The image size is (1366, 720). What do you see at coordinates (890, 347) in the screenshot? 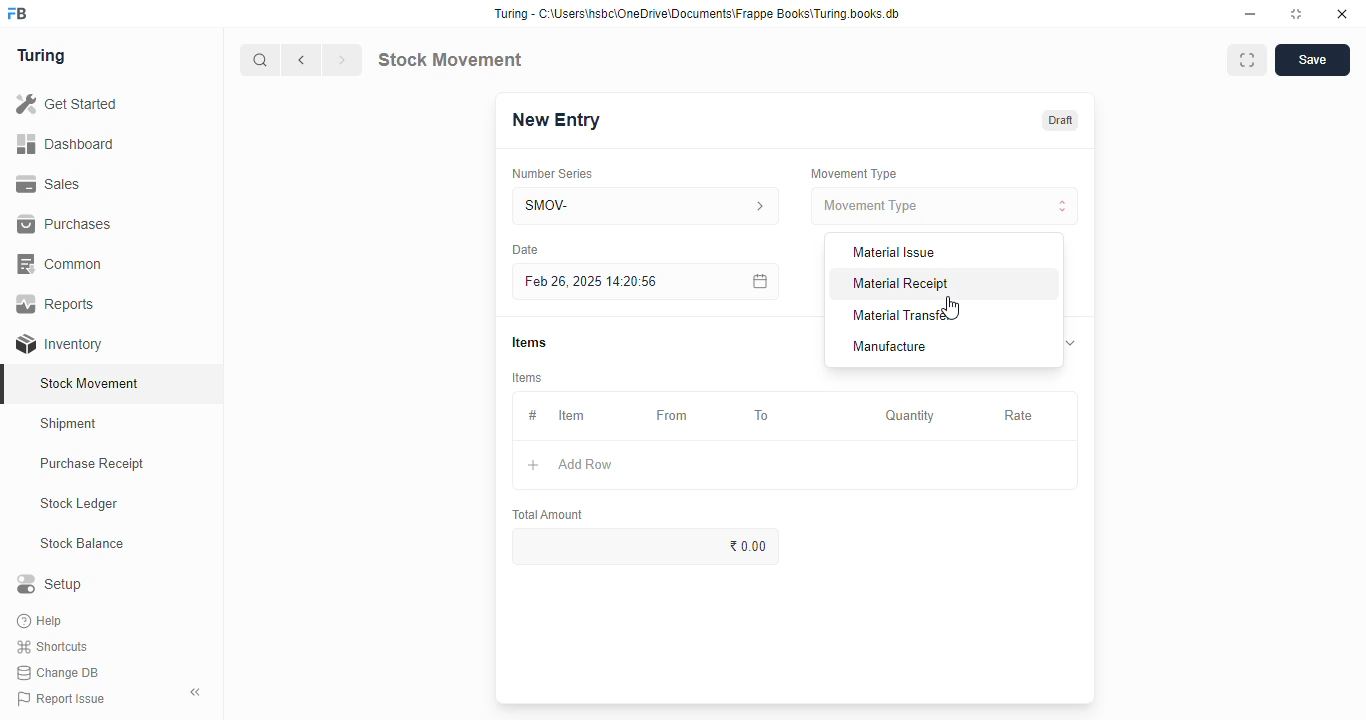
I see `manufacture` at bounding box center [890, 347].